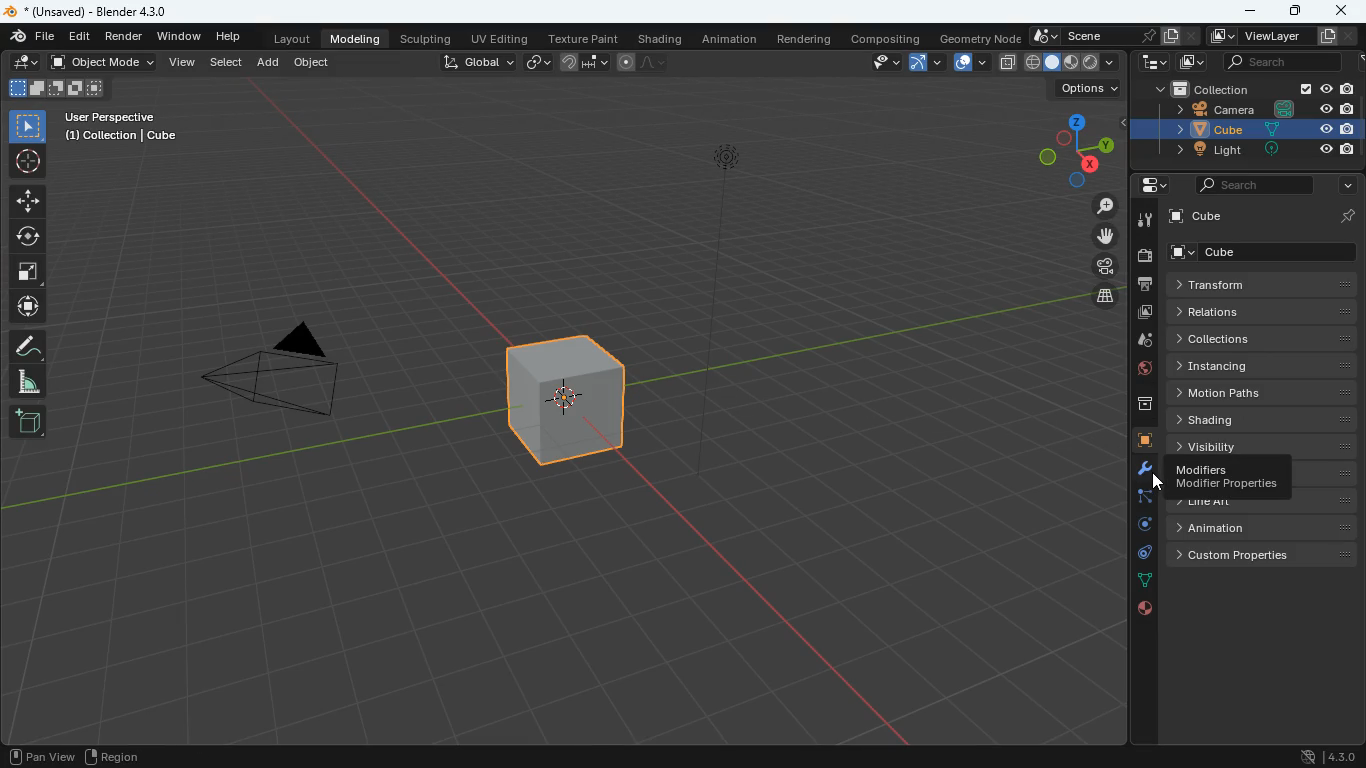 This screenshot has width=1366, height=768. Describe the element at coordinates (1258, 528) in the screenshot. I see `animation` at that location.